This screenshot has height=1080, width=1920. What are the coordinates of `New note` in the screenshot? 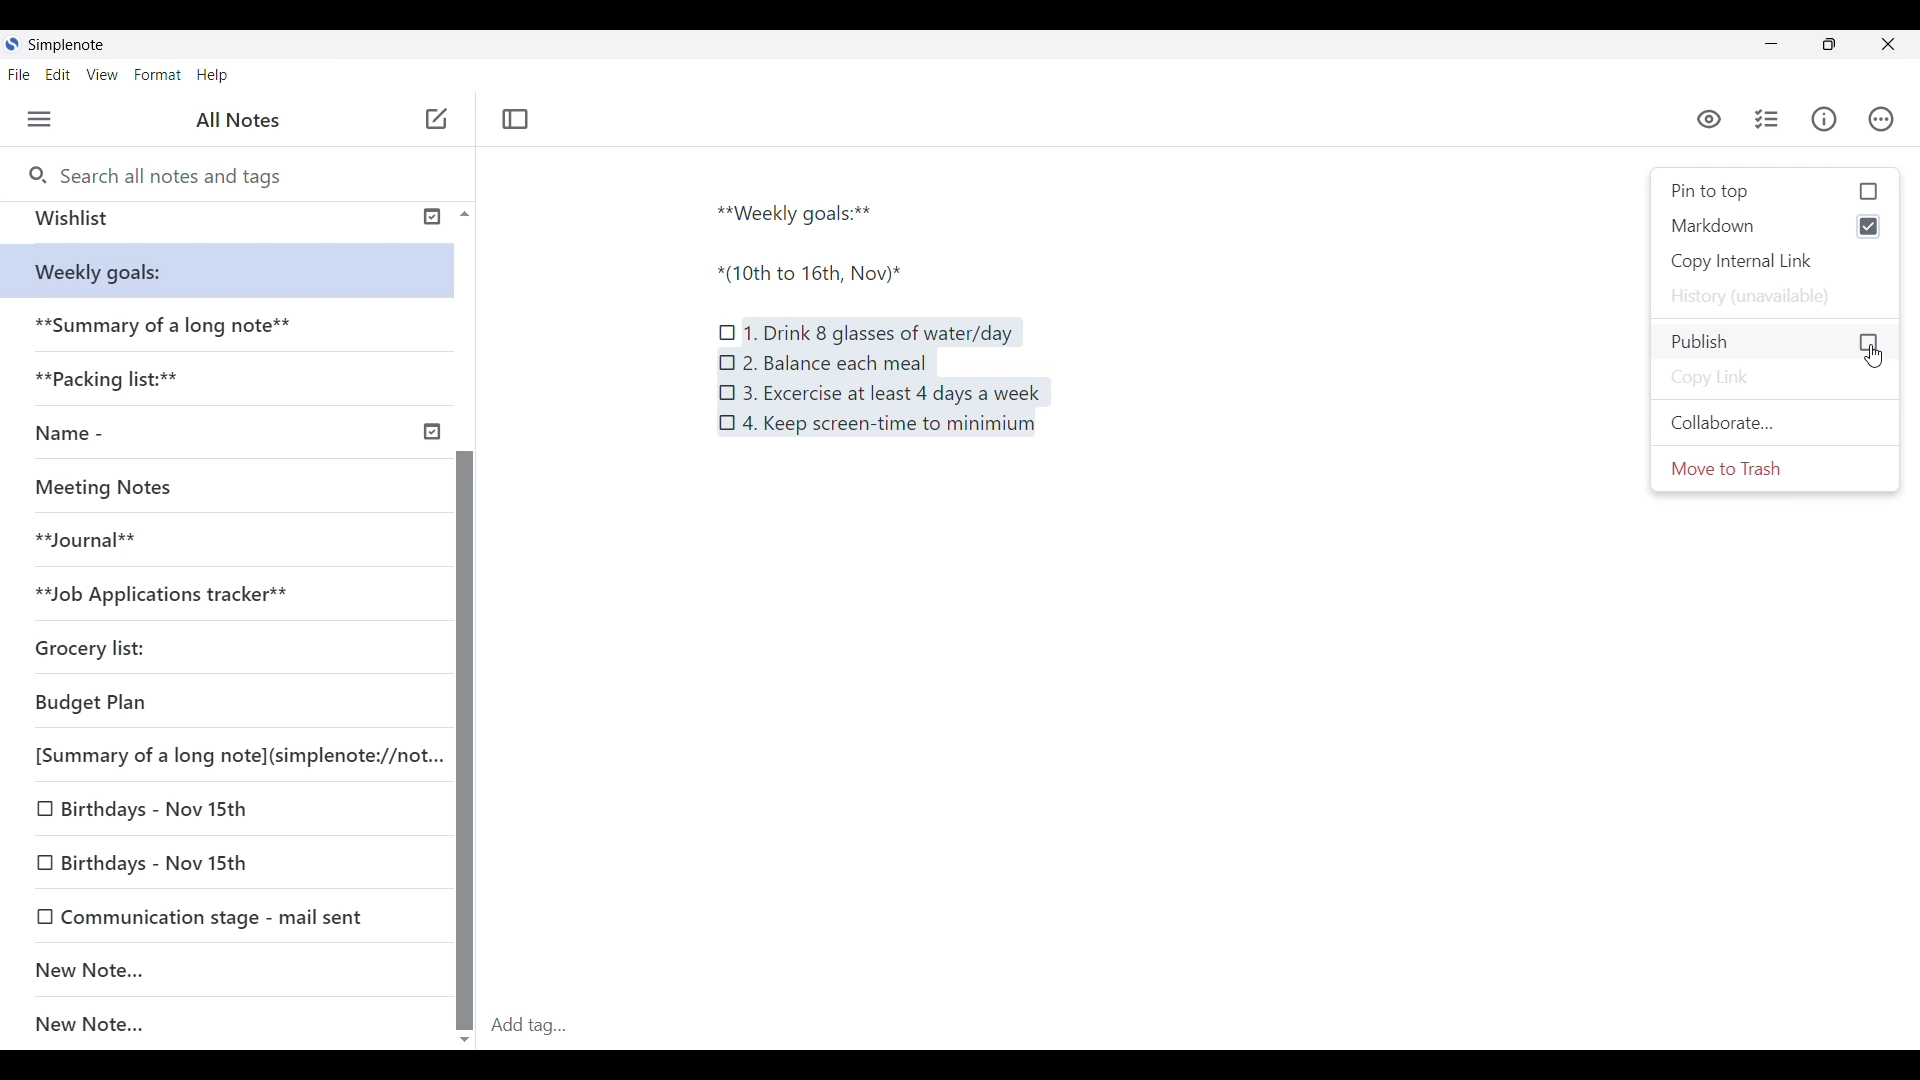 It's located at (436, 118).